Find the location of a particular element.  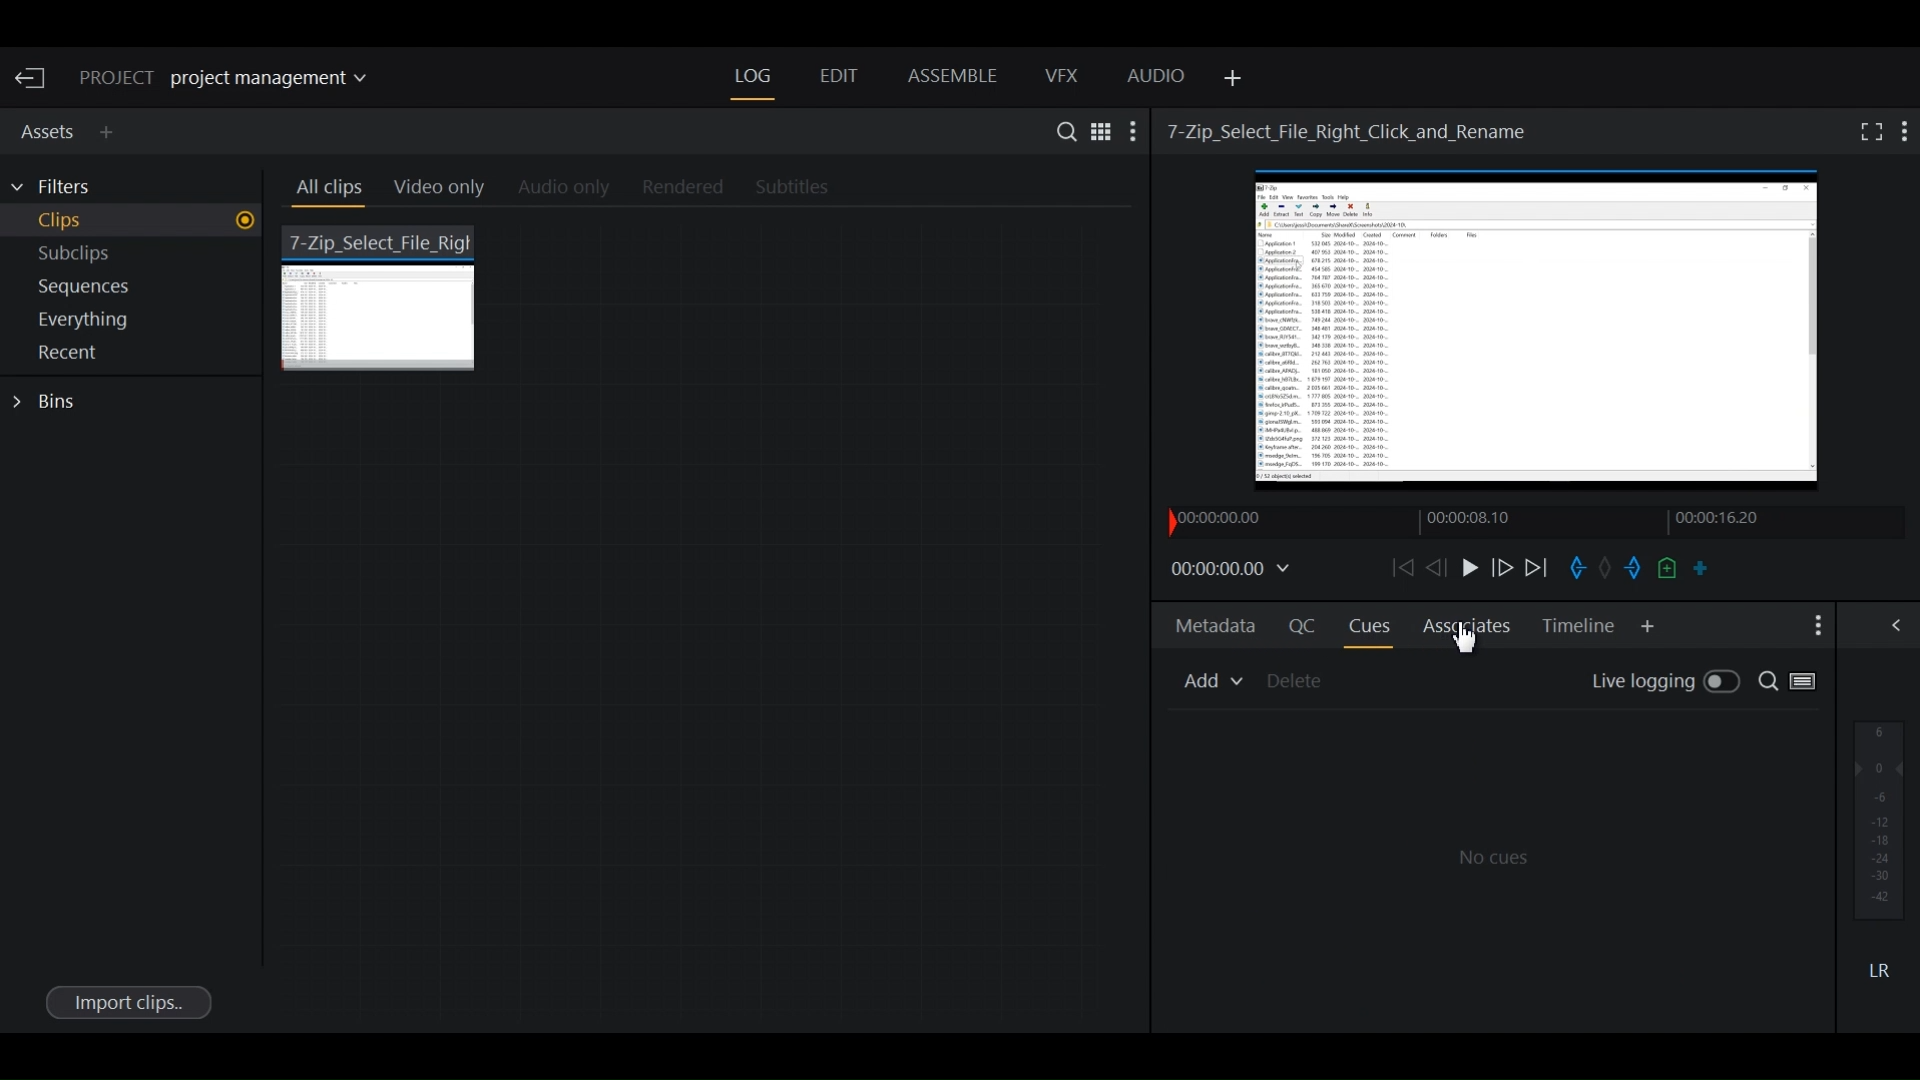

Quality Control Reports is located at coordinates (1493, 867).